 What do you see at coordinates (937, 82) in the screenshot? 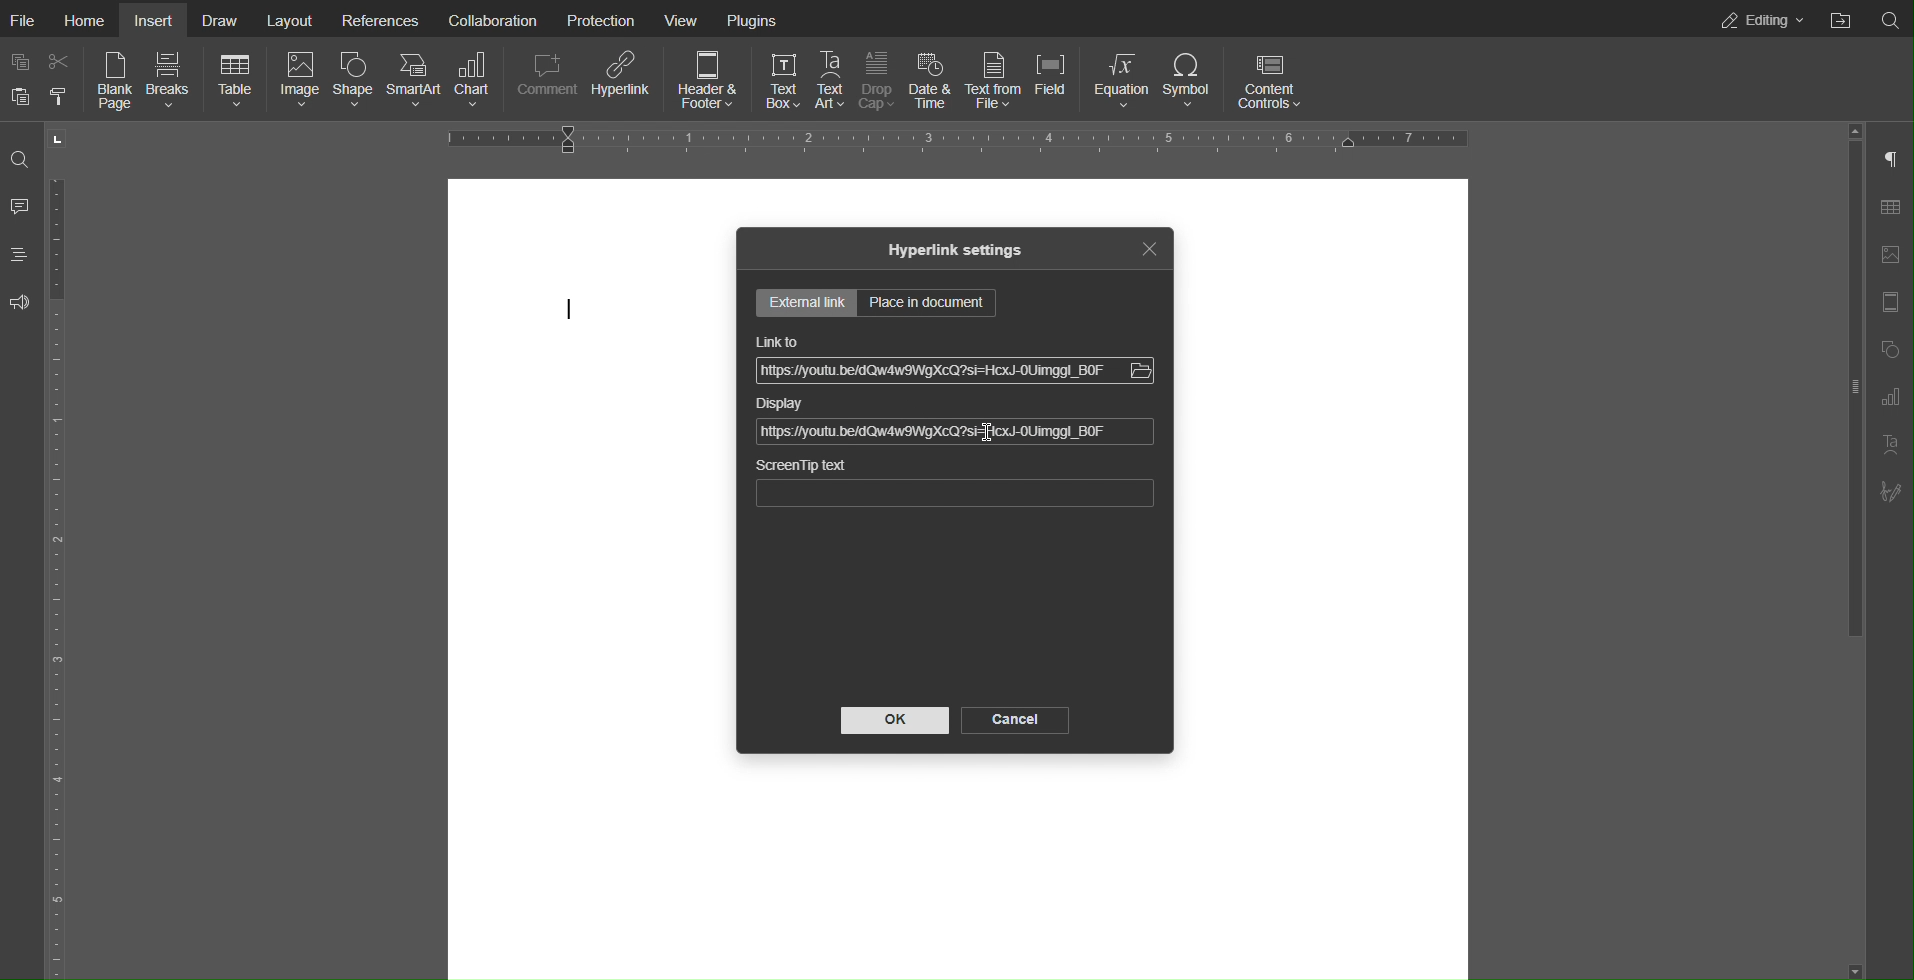
I see `Date & Time` at bounding box center [937, 82].